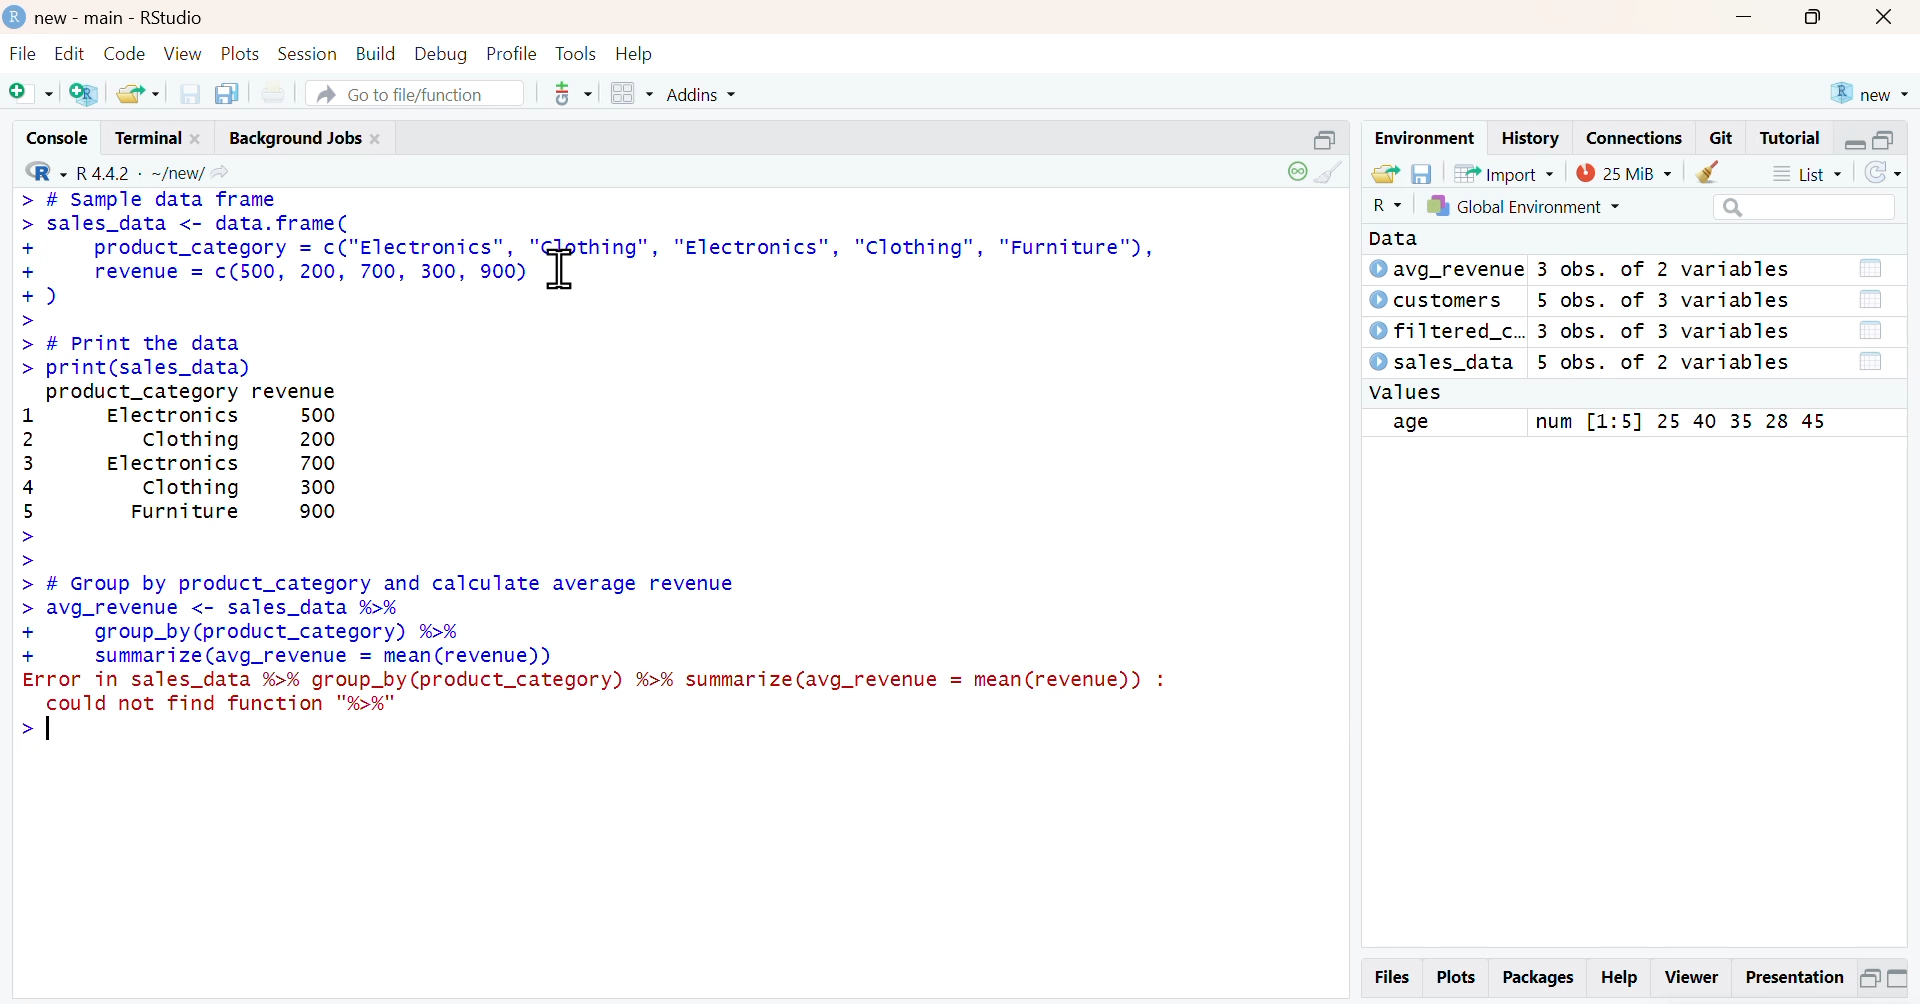 This screenshot has width=1920, height=1004. I want to click on Plots, so click(241, 53).